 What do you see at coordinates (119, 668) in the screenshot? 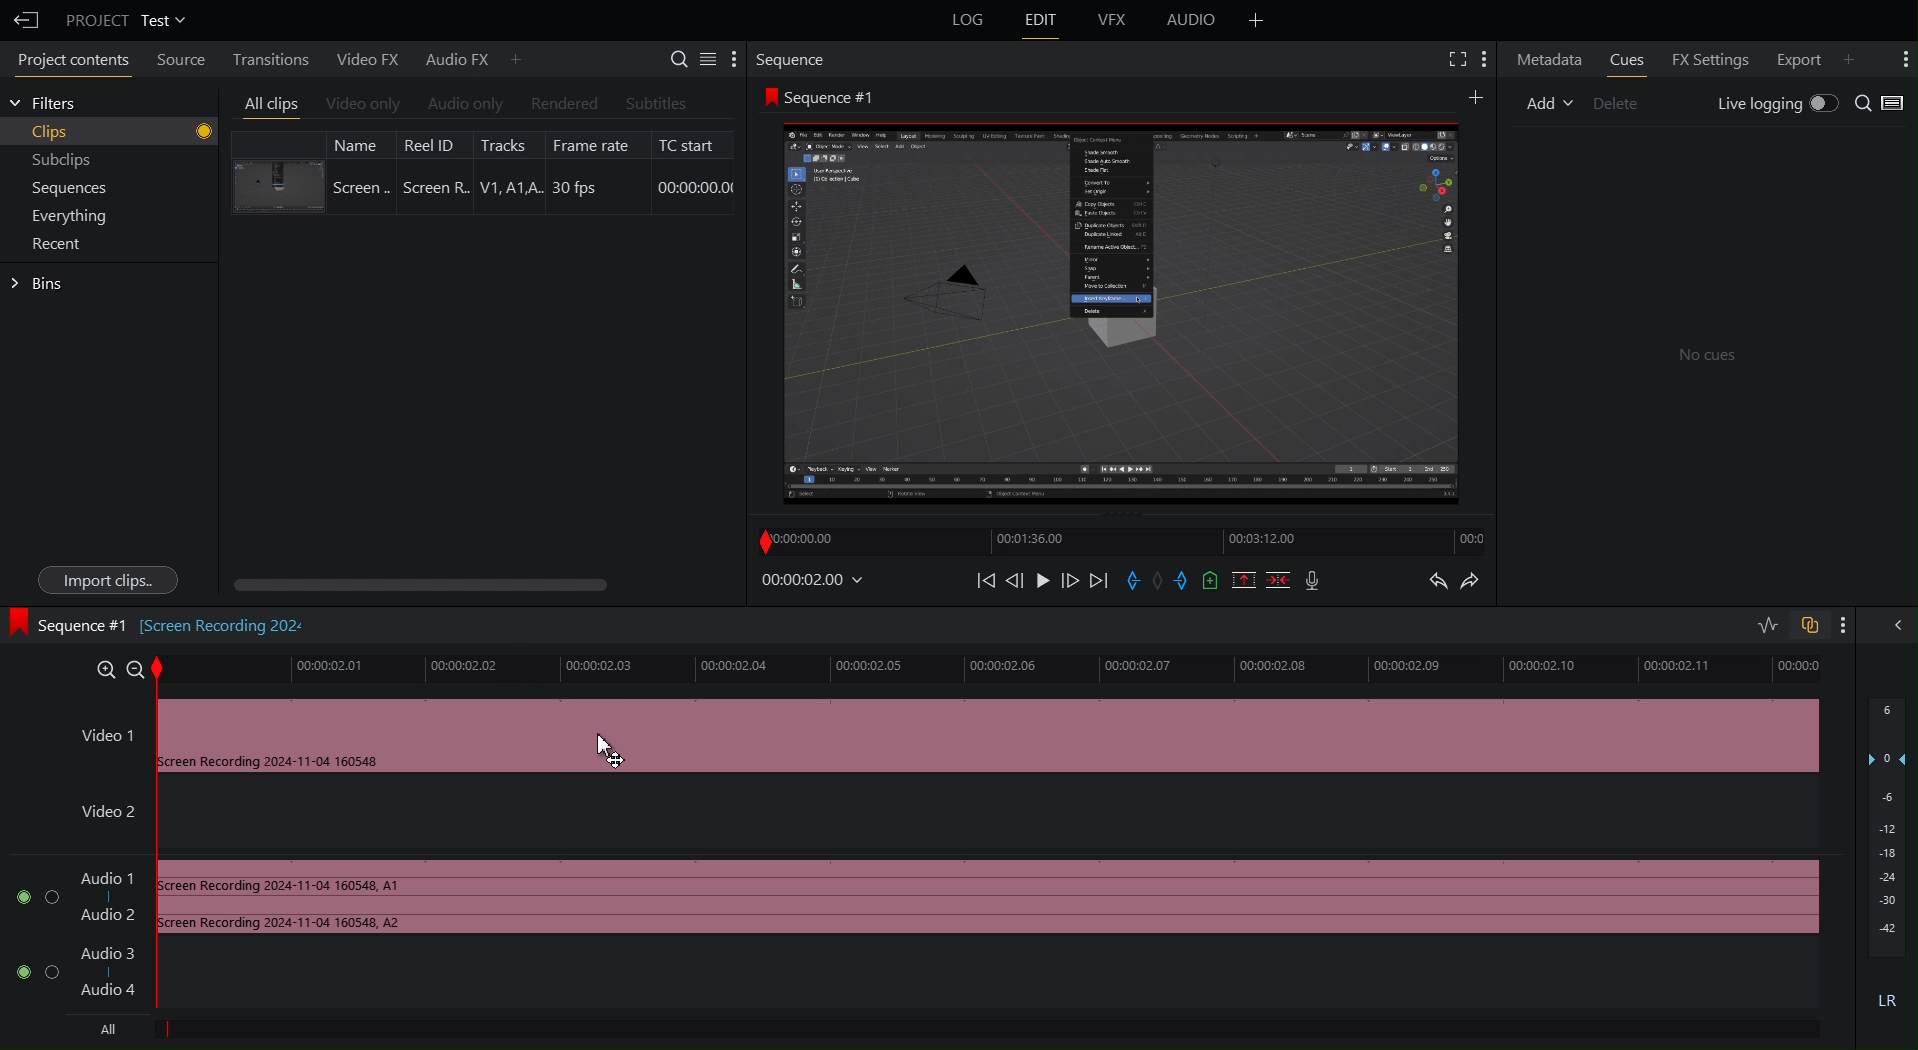
I see `Zoom` at bounding box center [119, 668].